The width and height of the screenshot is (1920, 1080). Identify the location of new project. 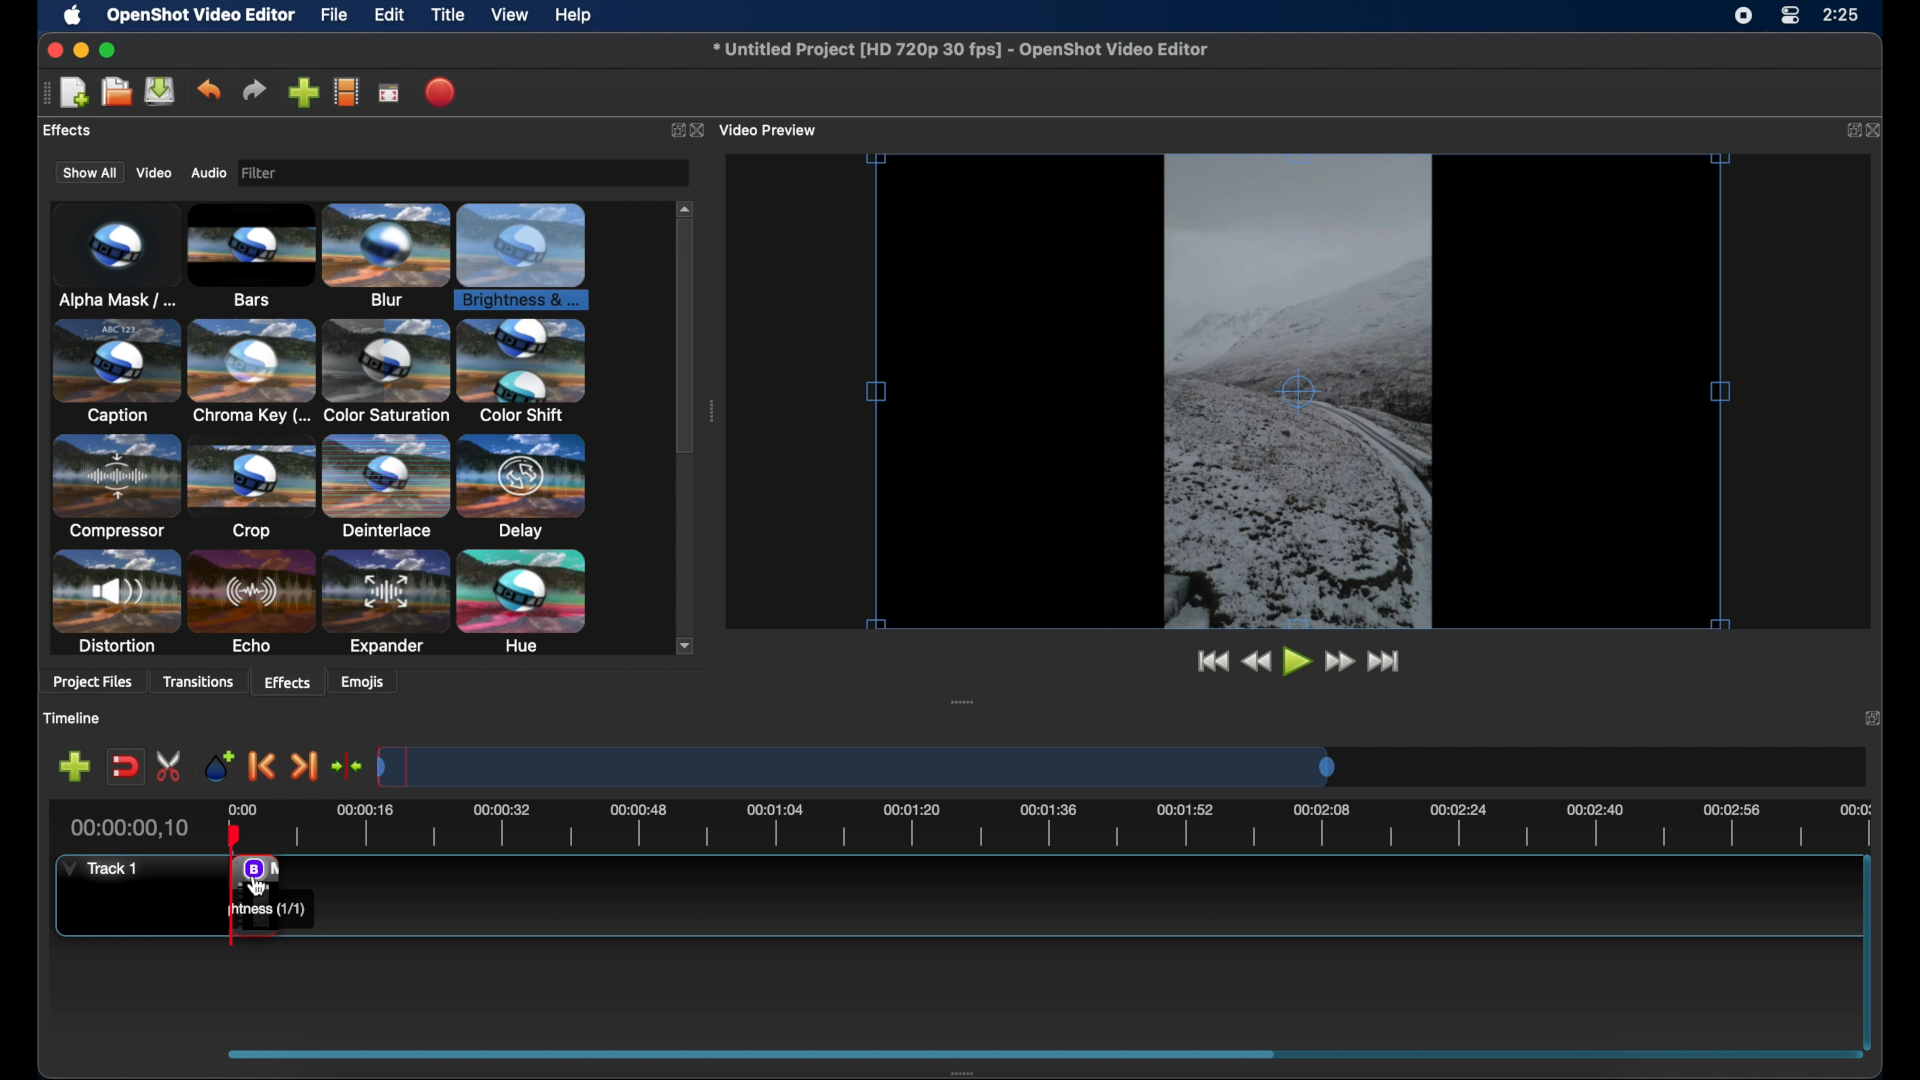
(74, 91).